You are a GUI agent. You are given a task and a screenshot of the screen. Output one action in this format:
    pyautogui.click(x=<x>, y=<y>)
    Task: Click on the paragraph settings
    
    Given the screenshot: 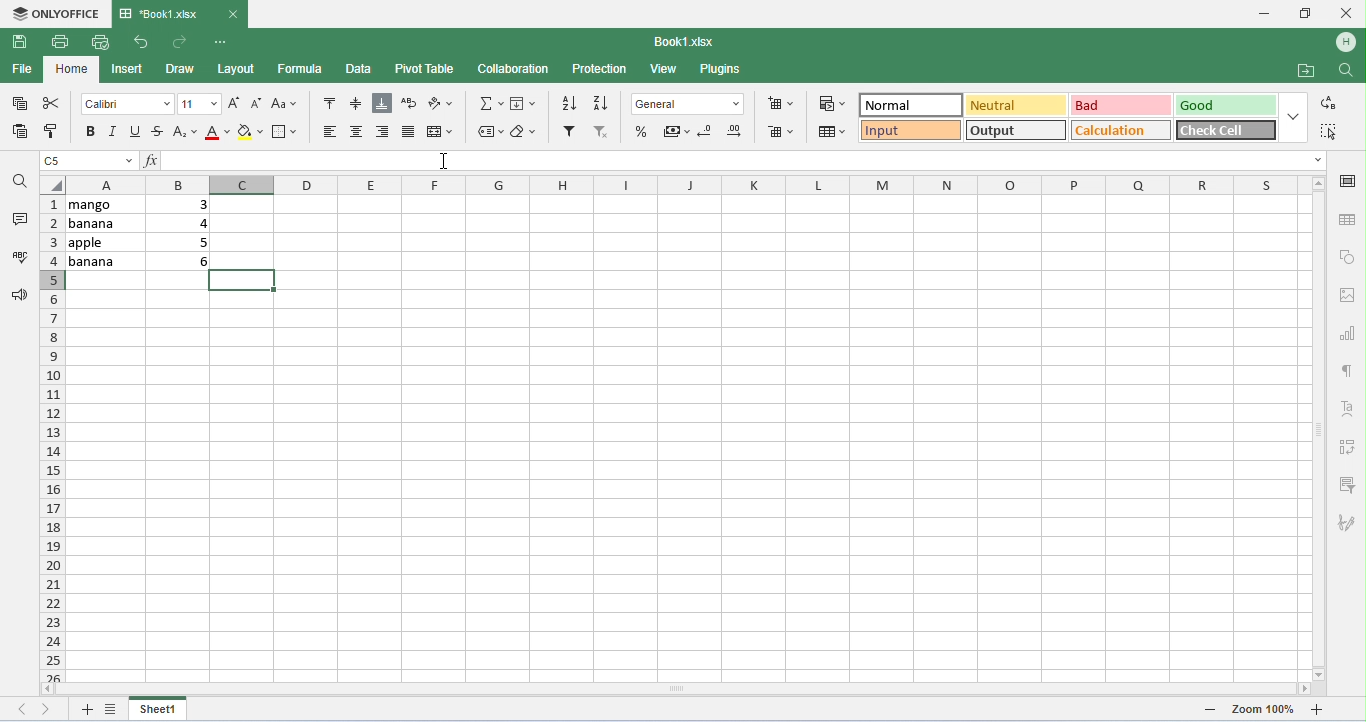 What is the action you would take?
    pyautogui.click(x=1351, y=371)
    